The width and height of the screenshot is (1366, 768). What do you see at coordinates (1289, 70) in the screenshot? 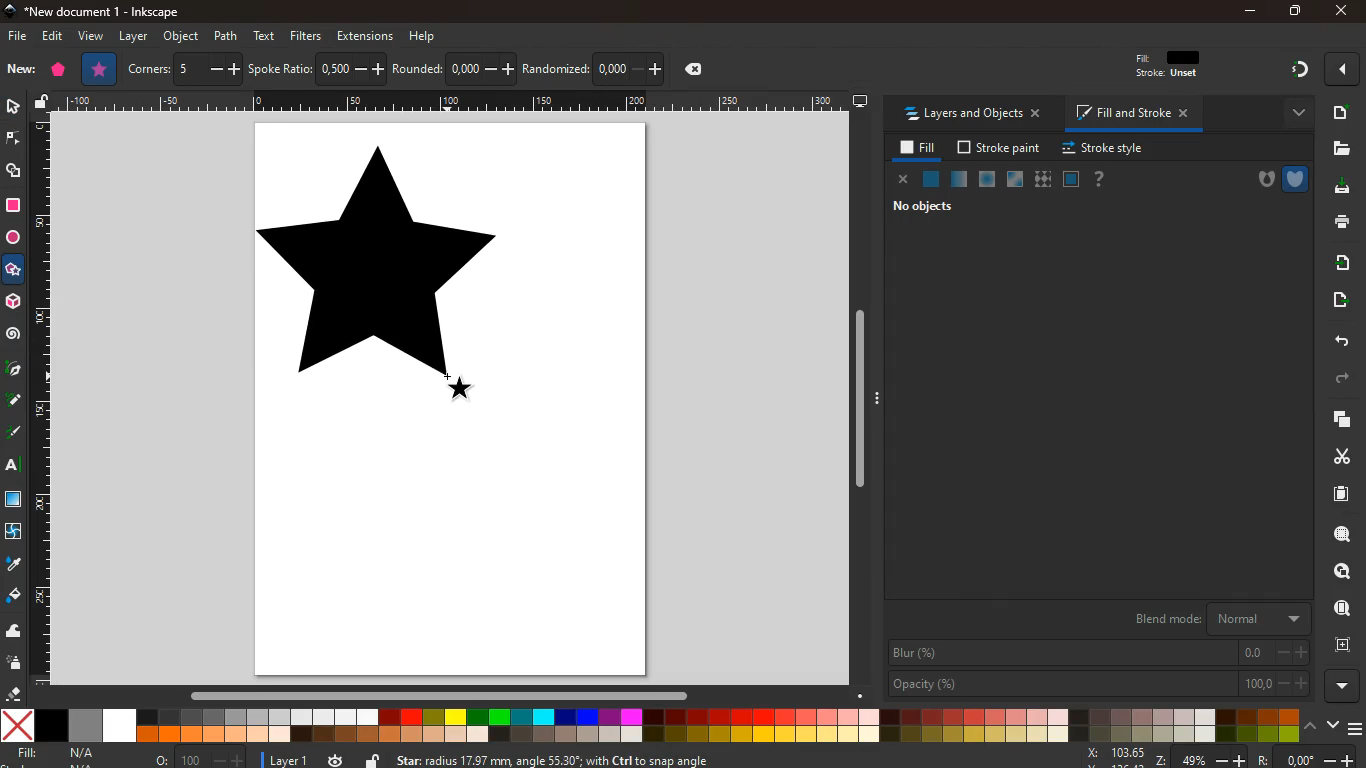
I see `gradient` at bounding box center [1289, 70].